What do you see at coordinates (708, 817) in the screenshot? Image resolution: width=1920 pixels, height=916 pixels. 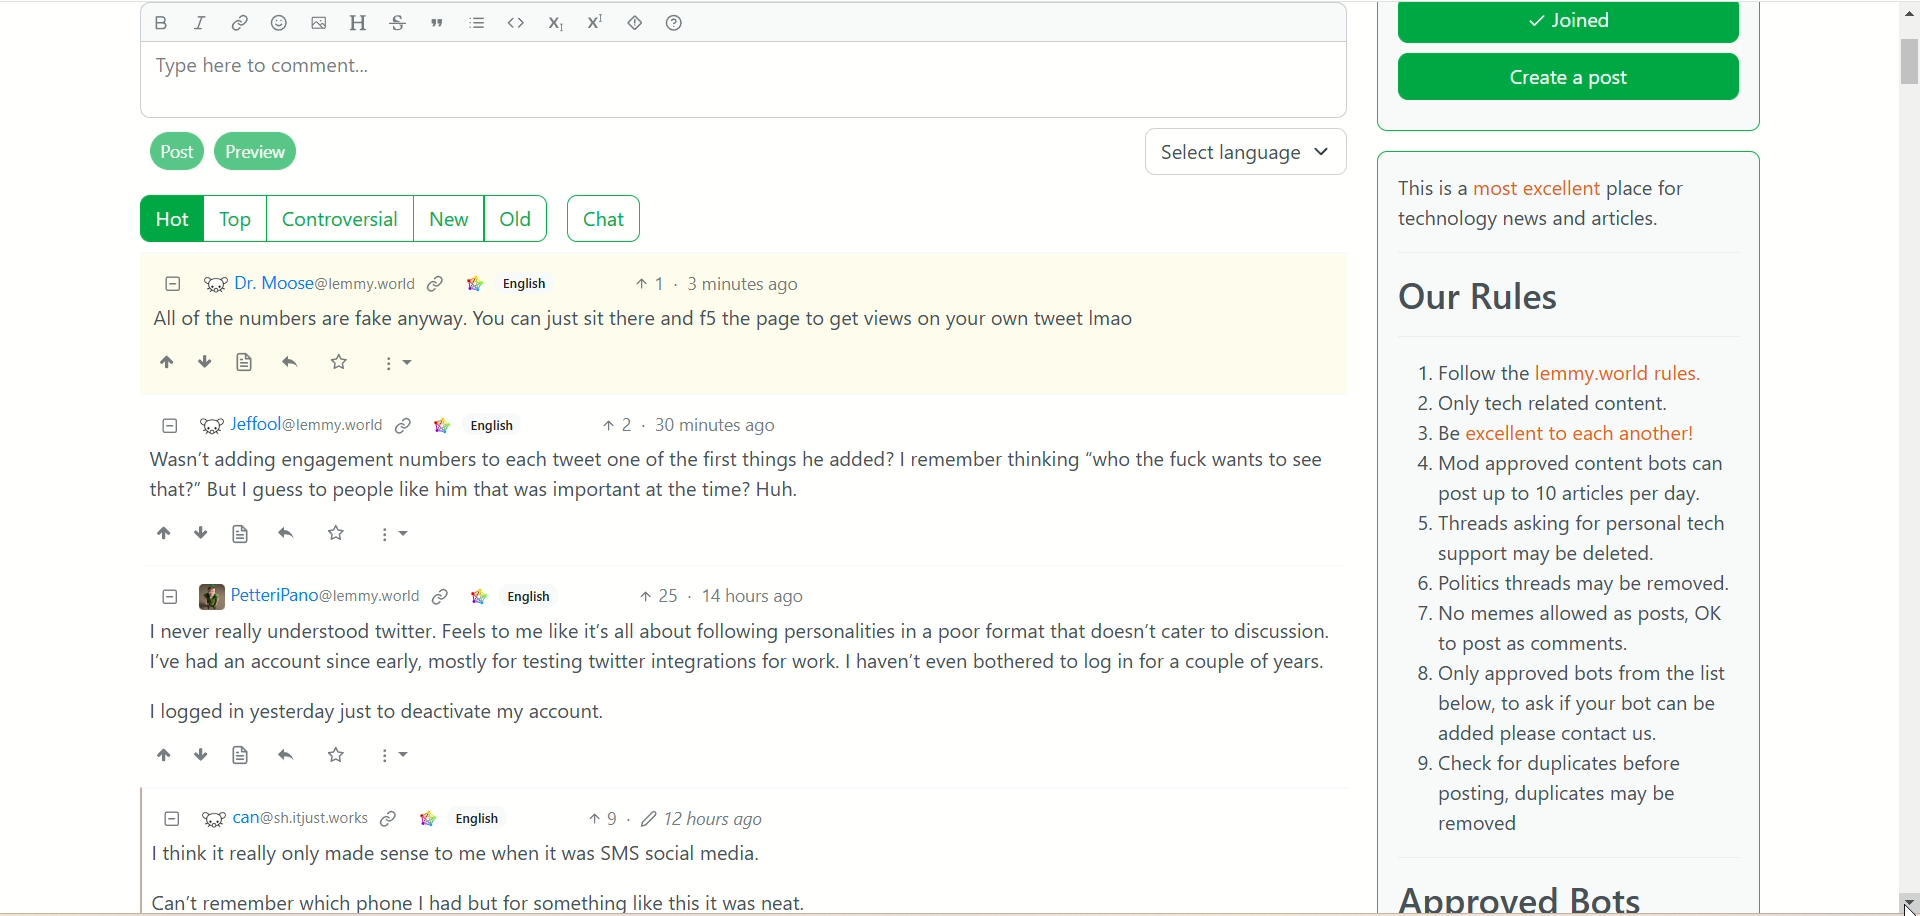 I see `12 hours ago` at bounding box center [708, 817].